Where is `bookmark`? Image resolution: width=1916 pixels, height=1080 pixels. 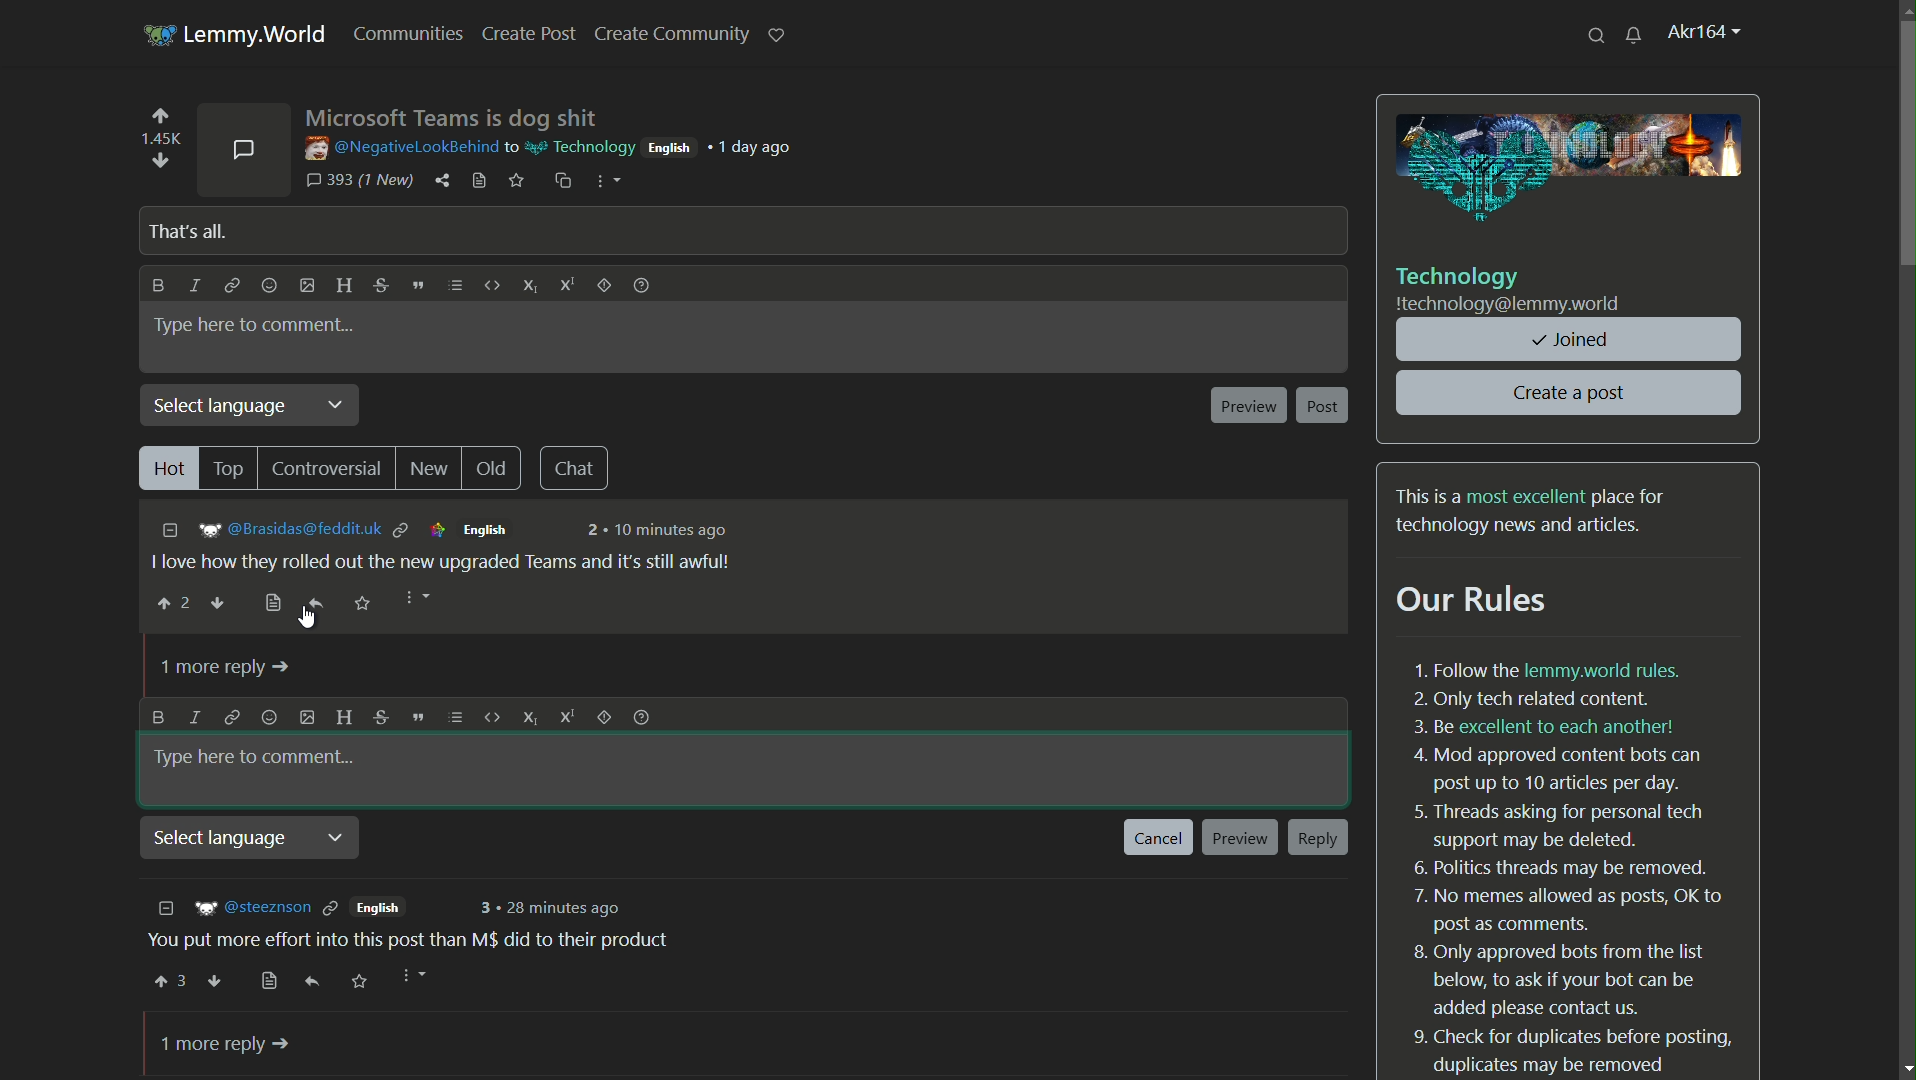
bookmark is located at coordinates (271, 603).